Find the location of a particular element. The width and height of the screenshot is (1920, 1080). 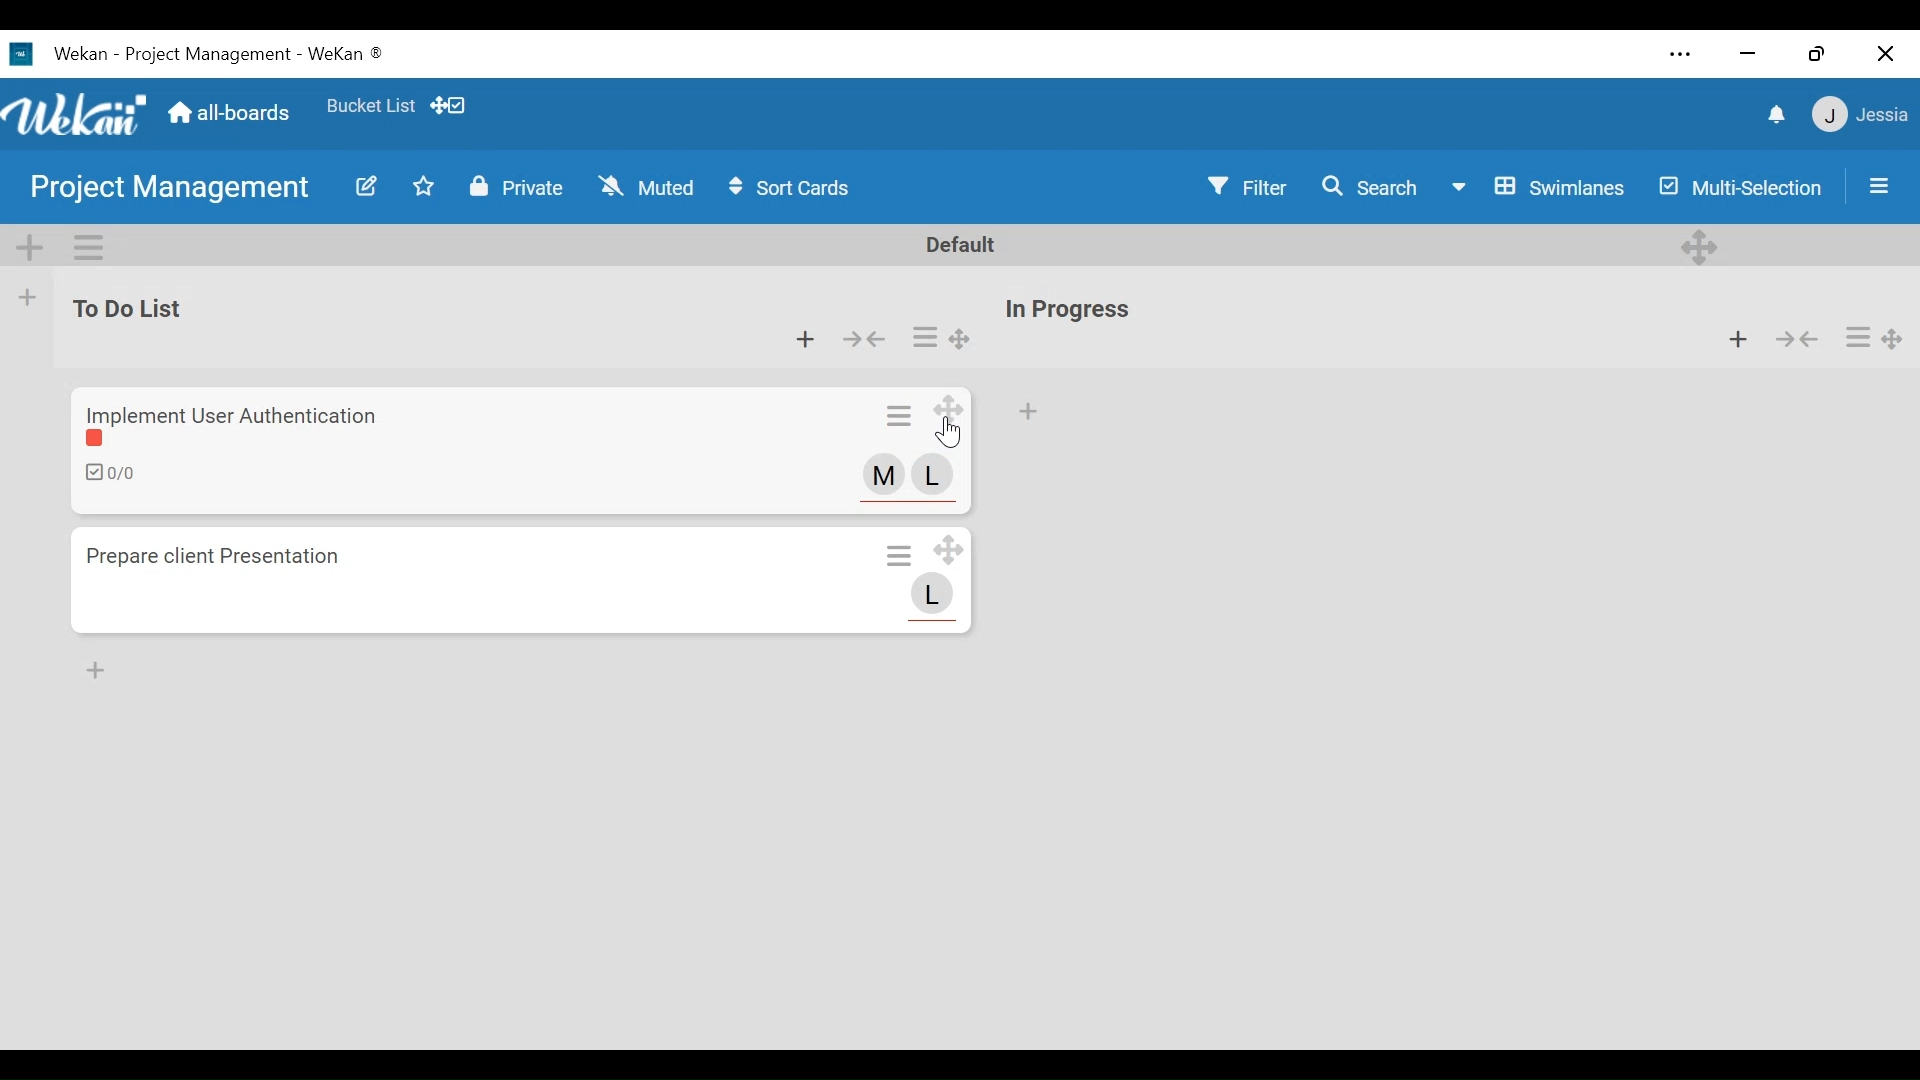

Swimlane actions is located at coordinates (87, 246).